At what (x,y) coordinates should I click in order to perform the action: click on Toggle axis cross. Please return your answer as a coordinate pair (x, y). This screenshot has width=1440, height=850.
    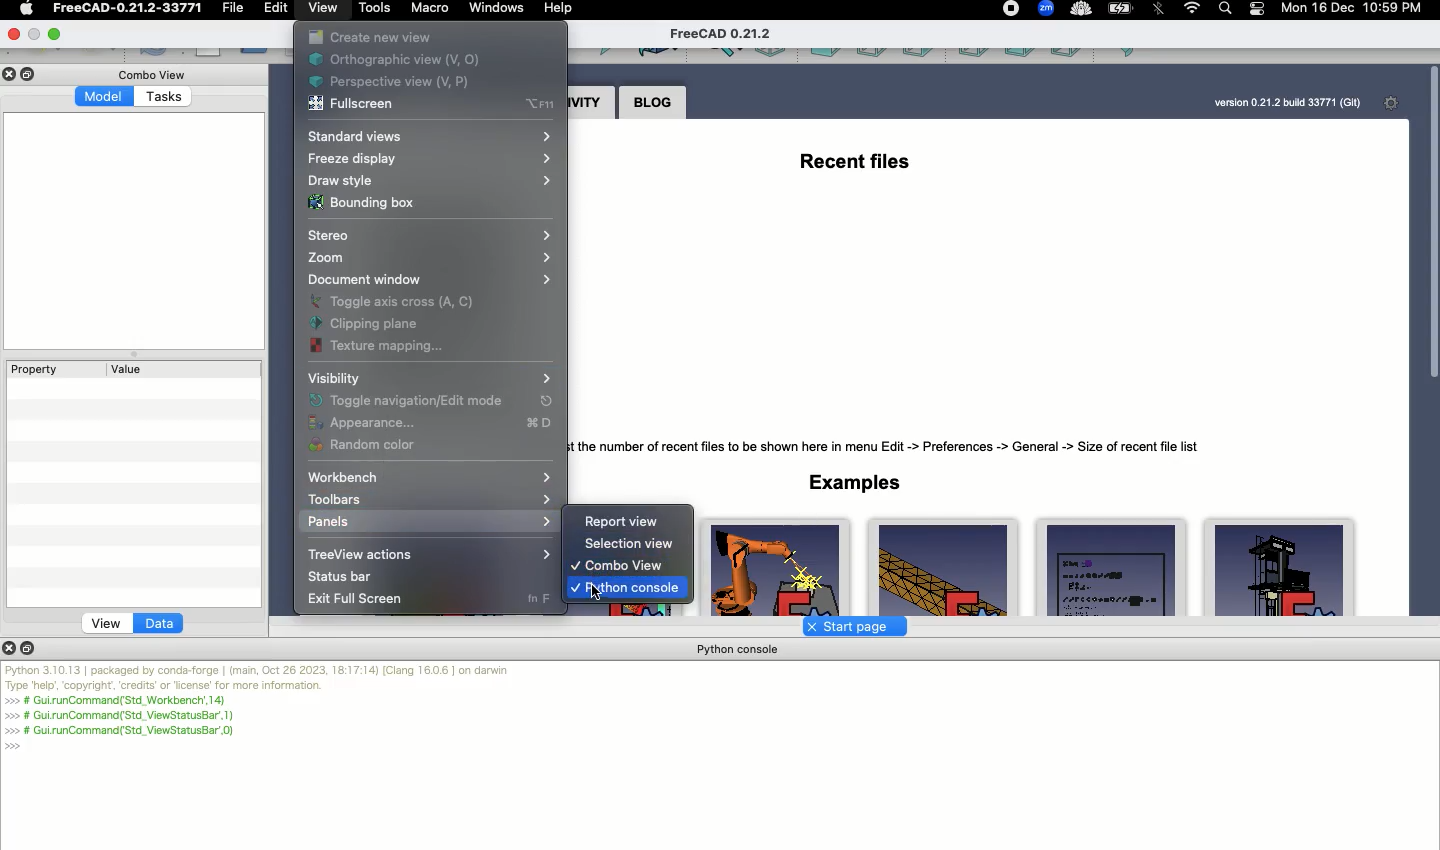
    Looking at the image, I should click on (411, 301).